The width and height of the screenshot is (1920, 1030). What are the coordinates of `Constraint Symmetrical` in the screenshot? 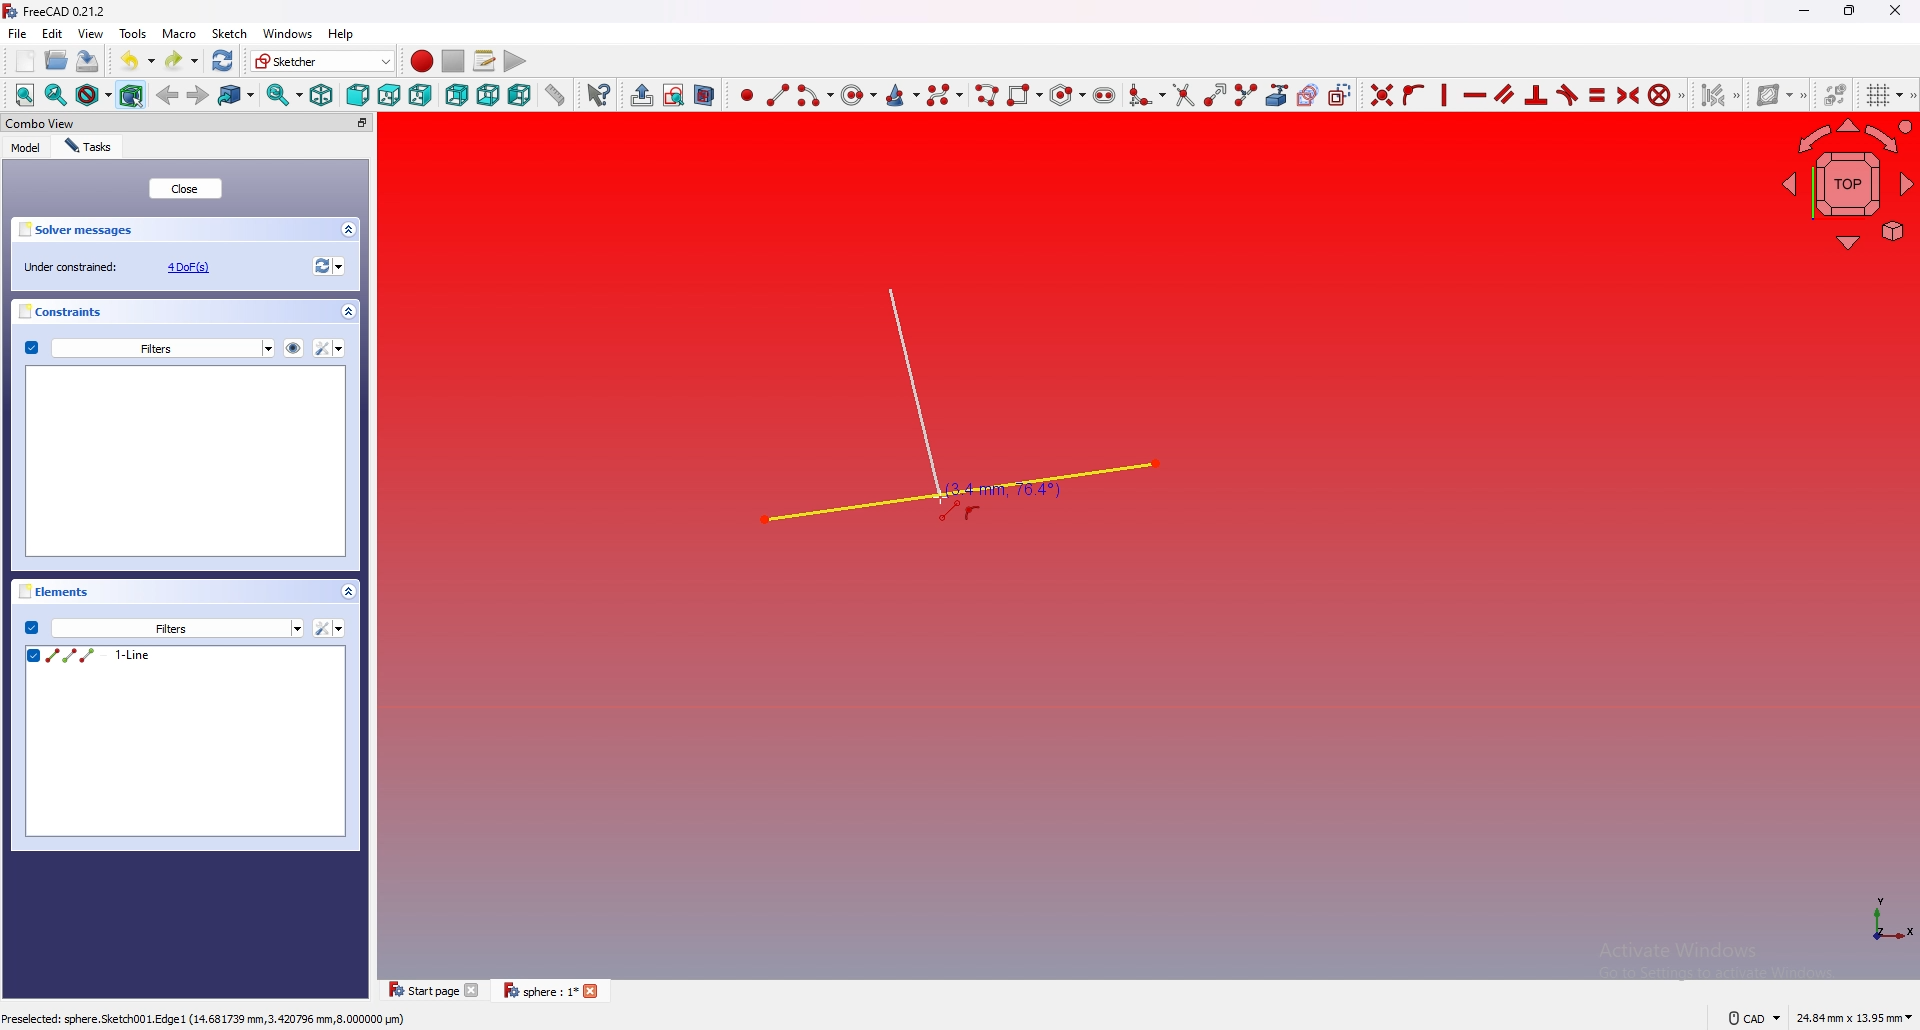 It's located at (1625, 94).